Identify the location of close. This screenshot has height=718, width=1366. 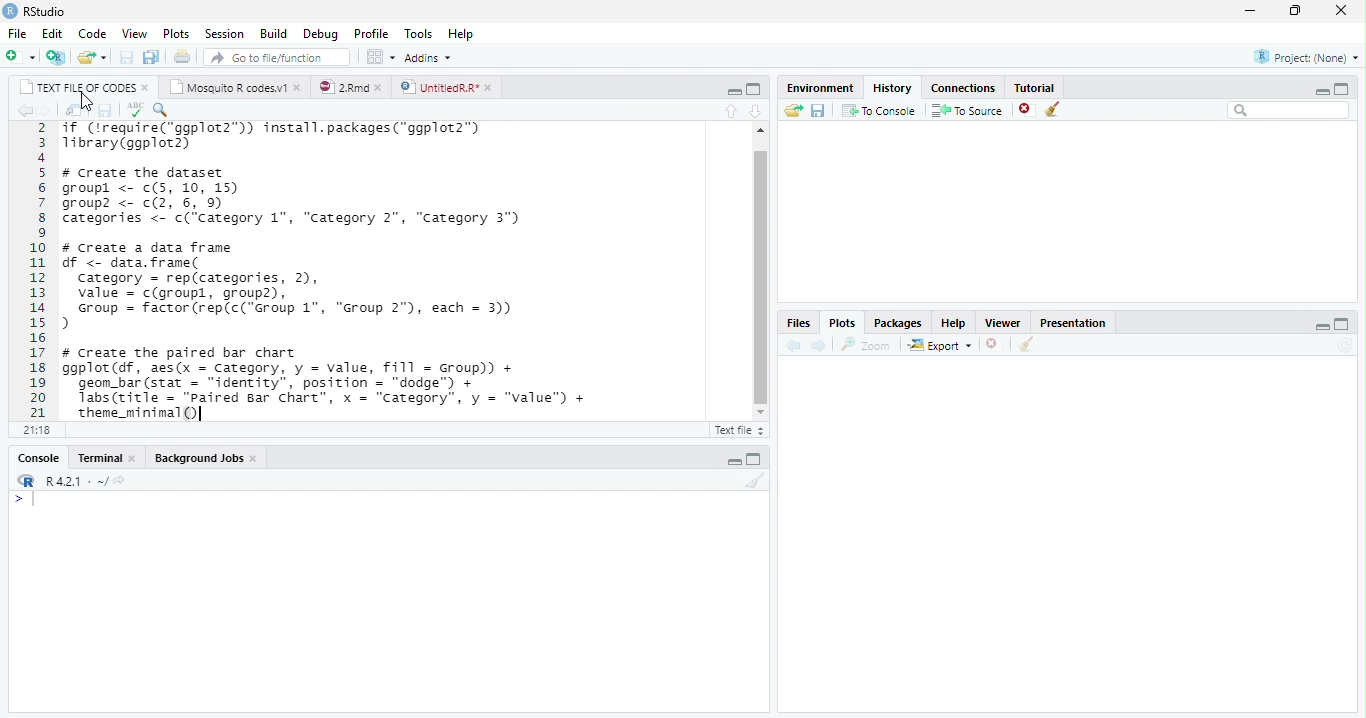
(992, 343).